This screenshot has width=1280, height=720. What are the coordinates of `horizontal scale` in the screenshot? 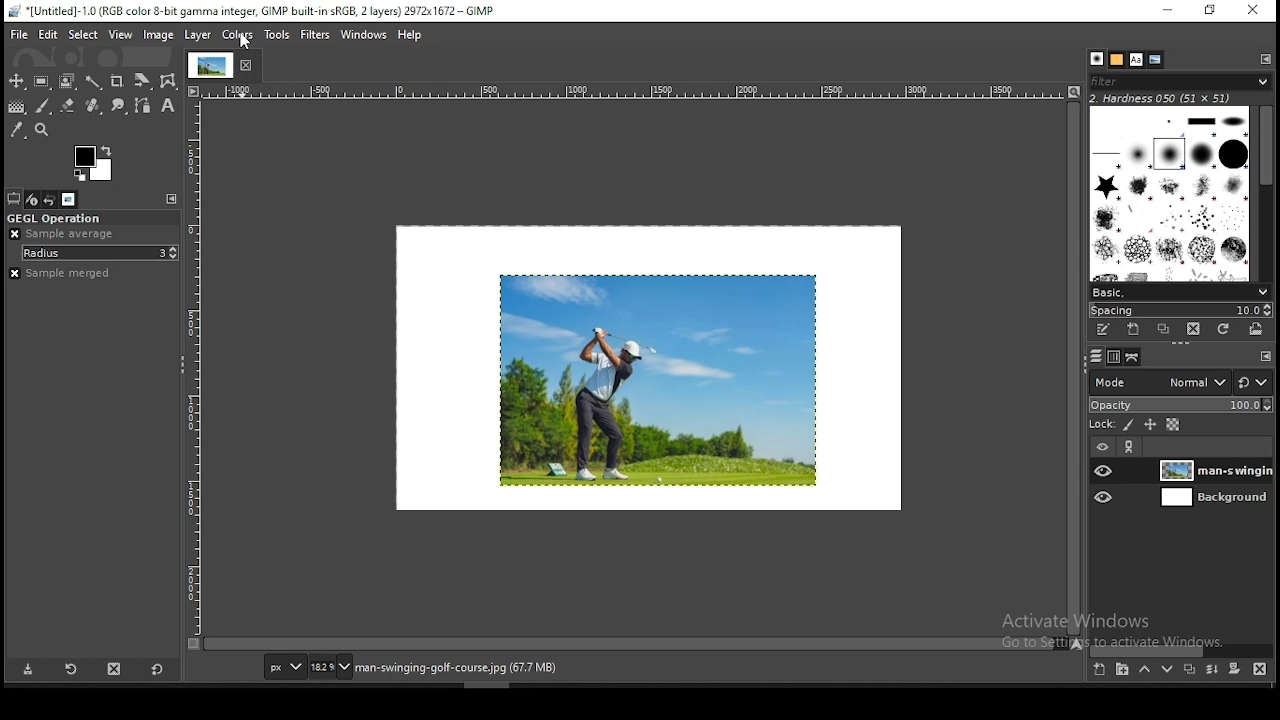 It's located at (195, 369).